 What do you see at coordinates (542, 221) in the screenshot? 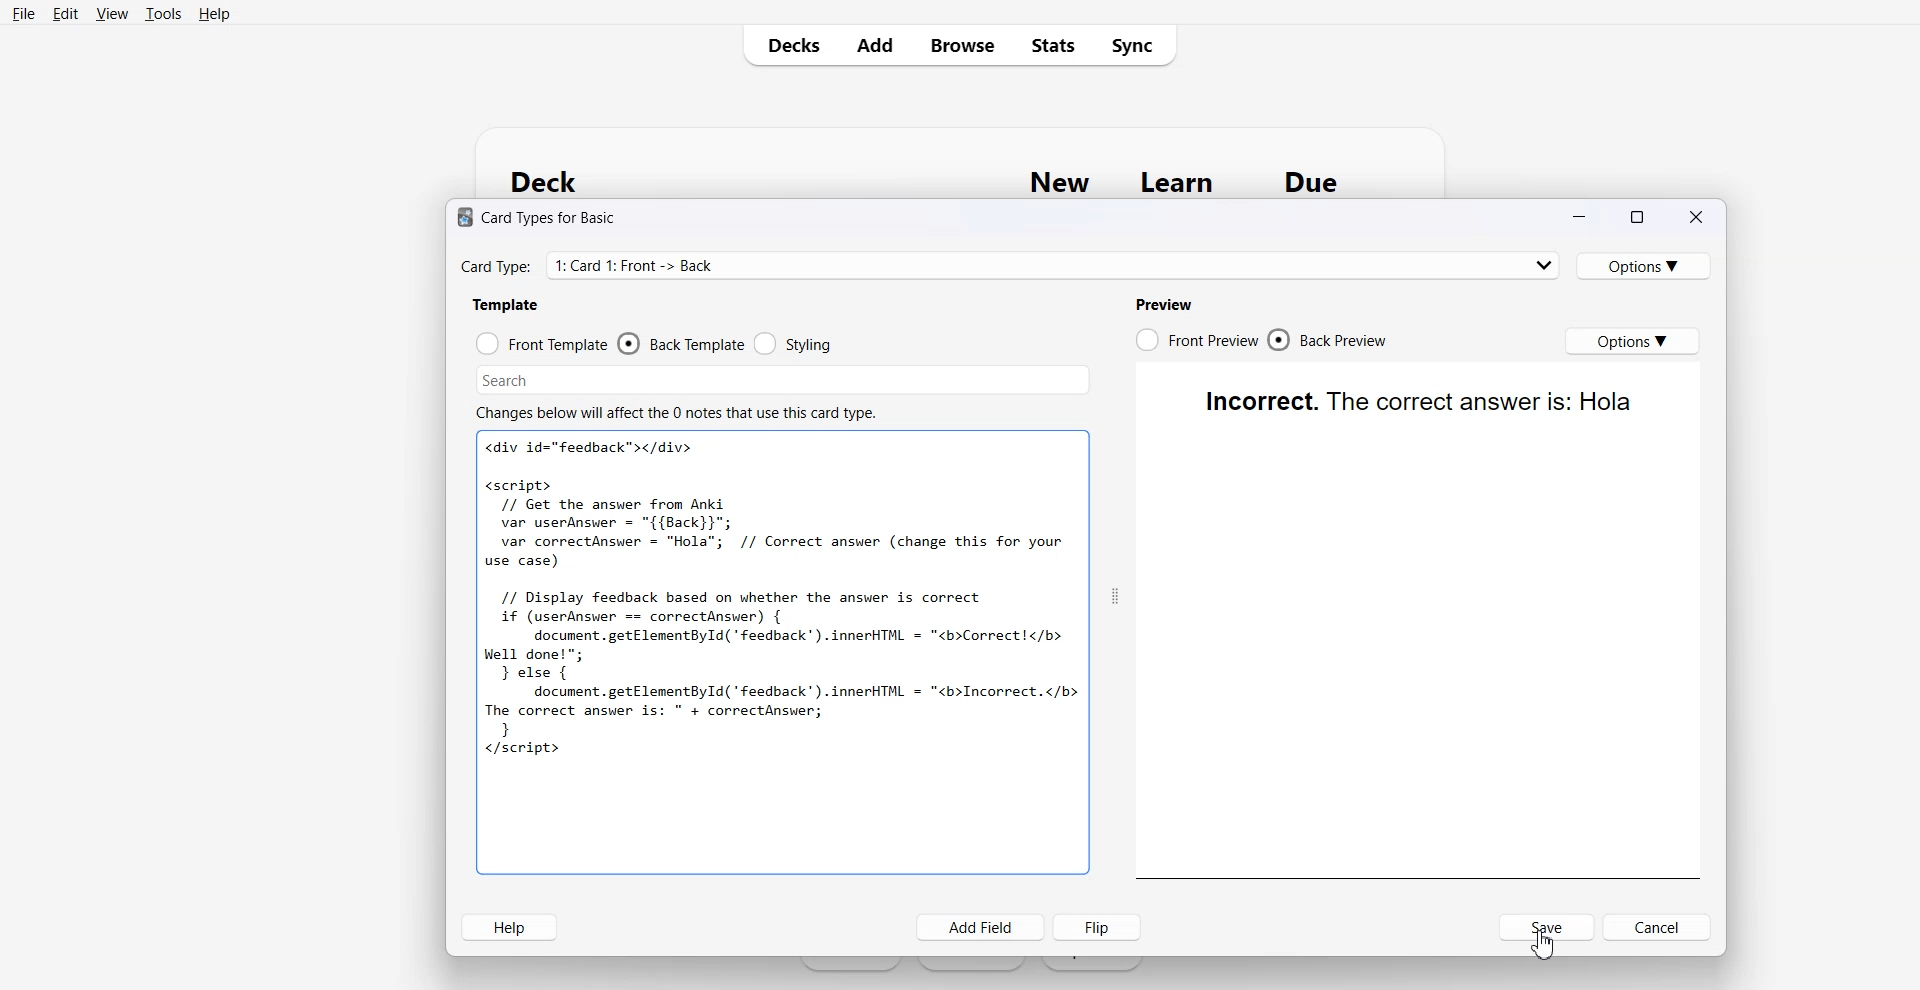
I see `® Card Types for Basic` at bounding box center [542, 221].